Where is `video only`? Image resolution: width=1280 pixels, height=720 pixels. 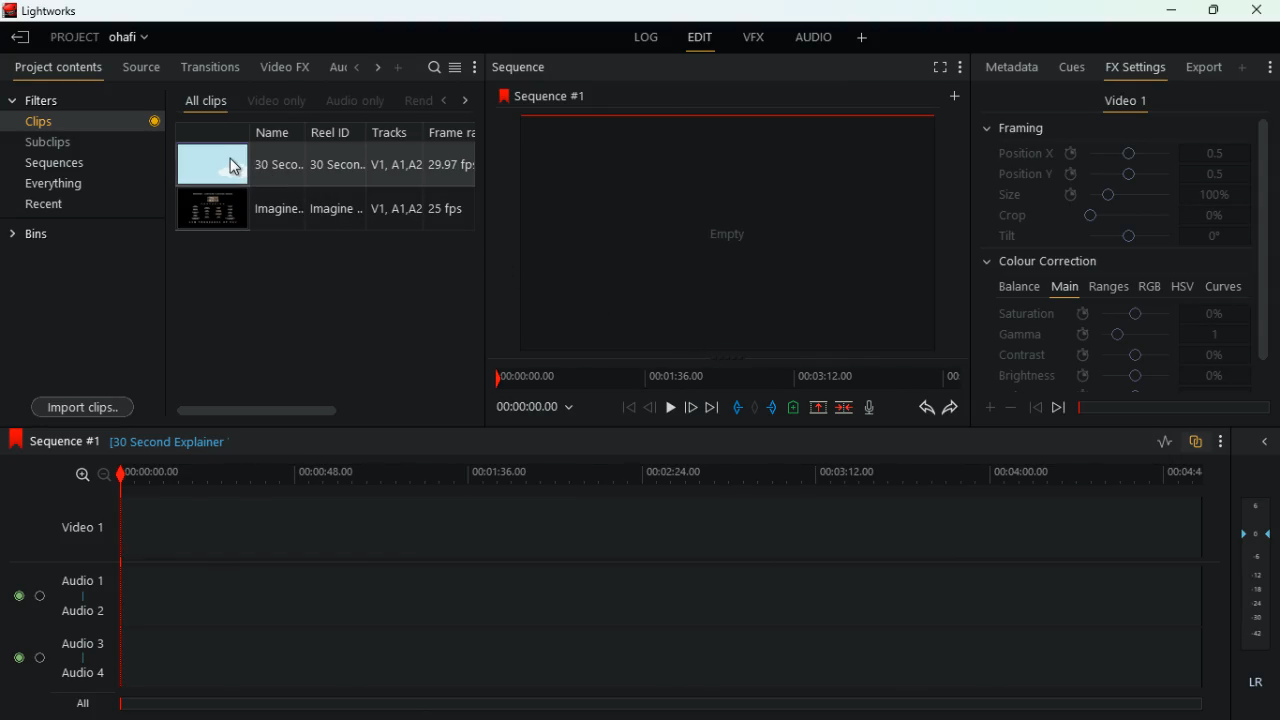 video only is located at coordinates (277, 100).